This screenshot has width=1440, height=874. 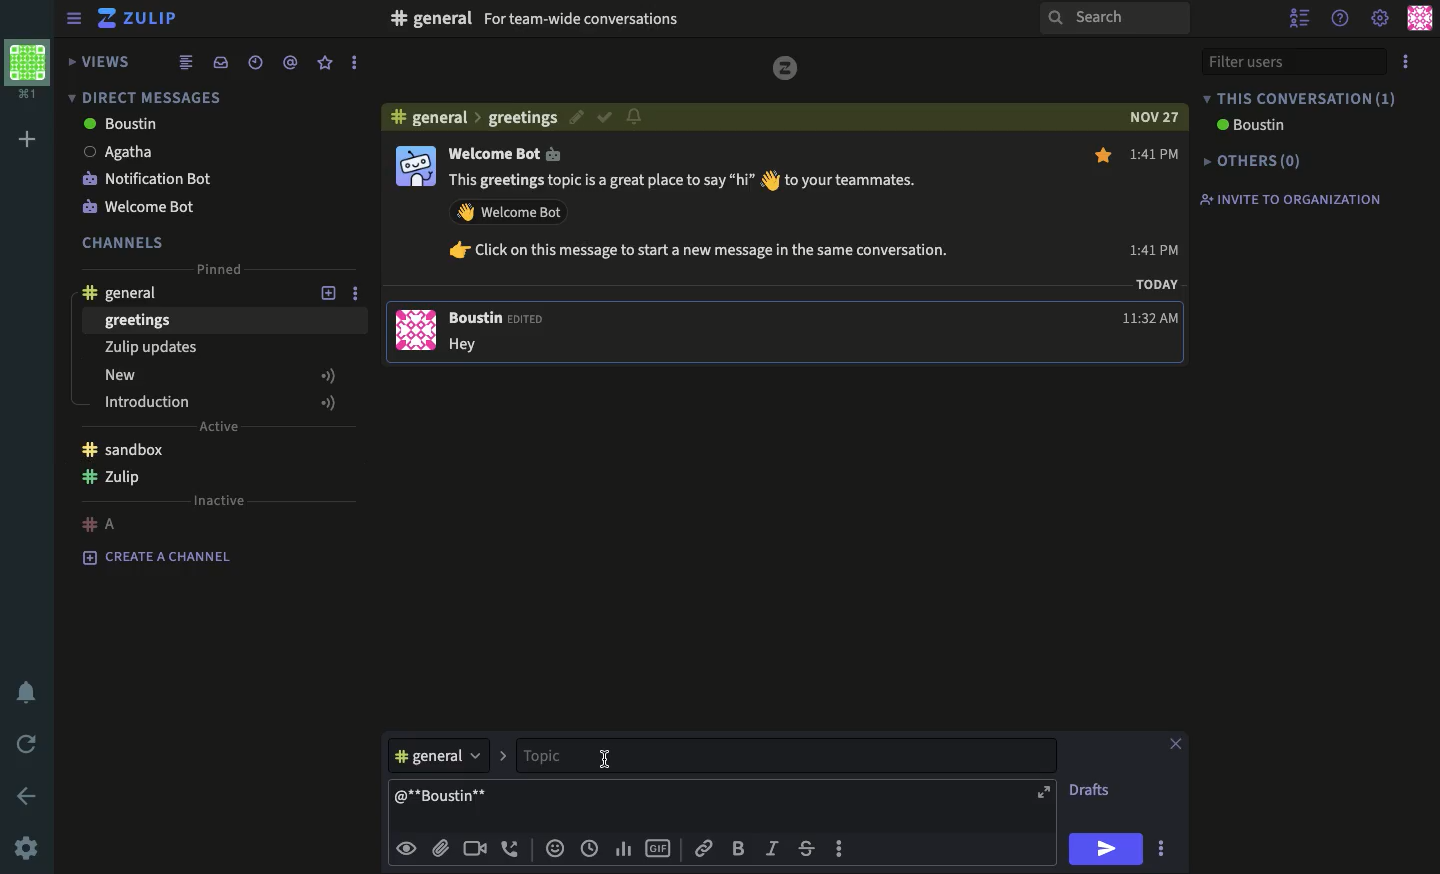 I want to click on options, so click(x=841, y=847).